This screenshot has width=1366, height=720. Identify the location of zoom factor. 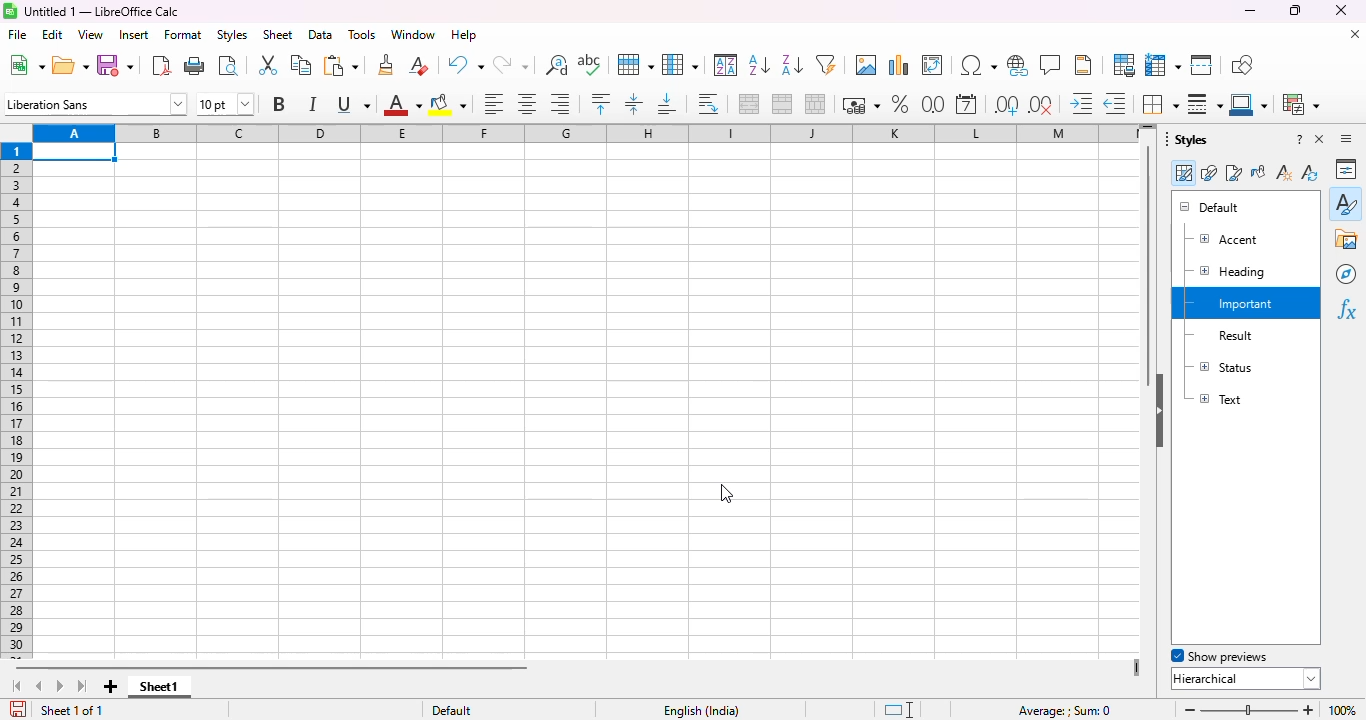
(1342, 710).